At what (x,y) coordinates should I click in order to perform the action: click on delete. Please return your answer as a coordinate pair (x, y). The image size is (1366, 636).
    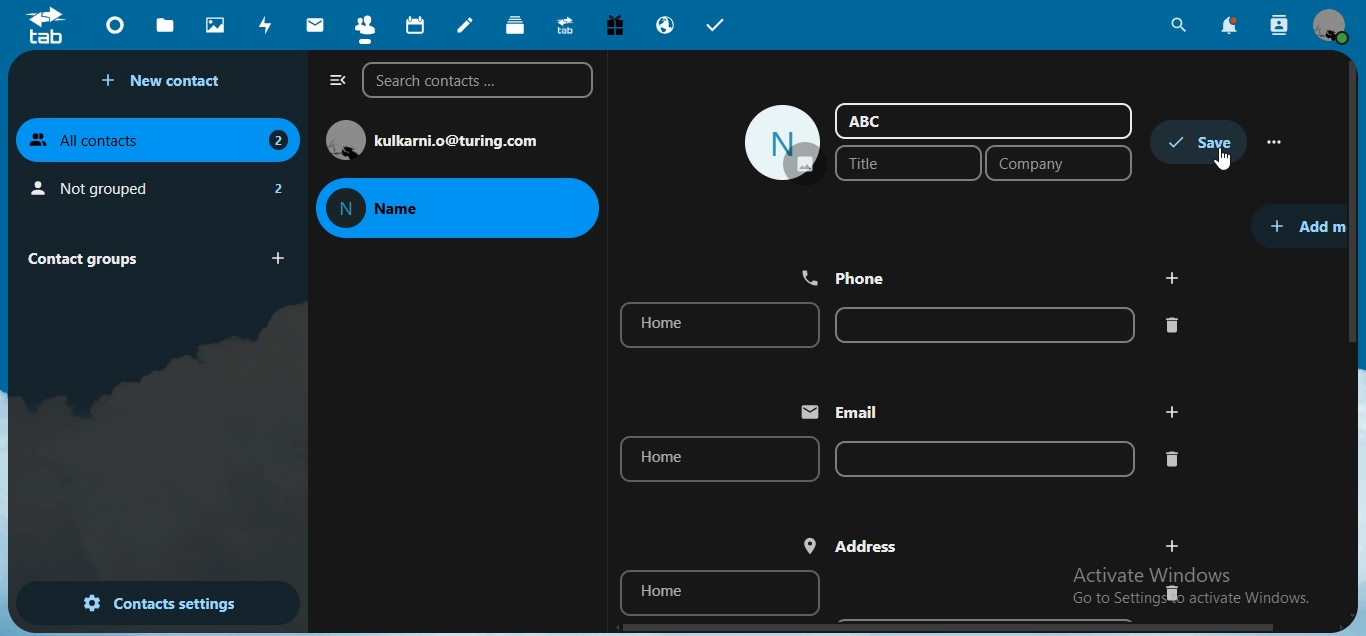
    Looking at the image, I should click on (1169, 592).